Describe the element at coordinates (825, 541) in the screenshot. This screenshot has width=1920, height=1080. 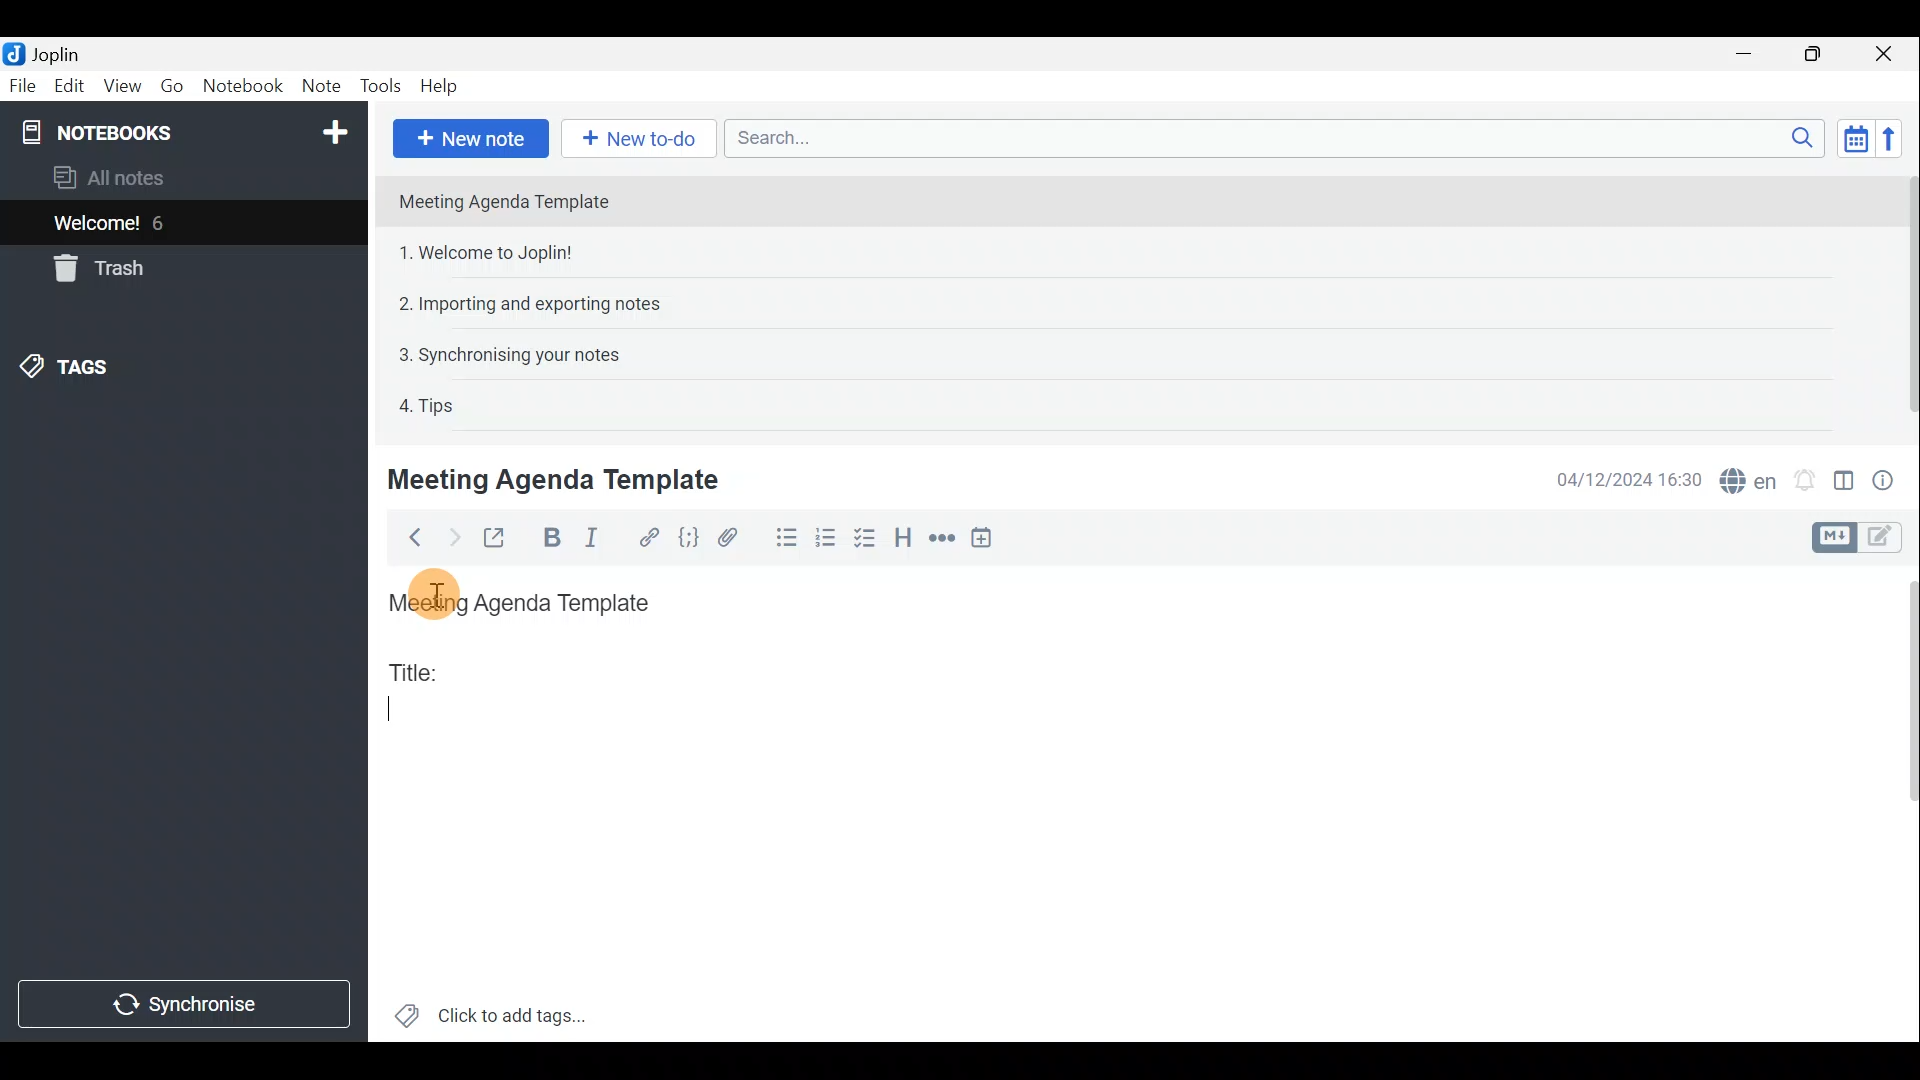
I see `Numbered list` at that location.